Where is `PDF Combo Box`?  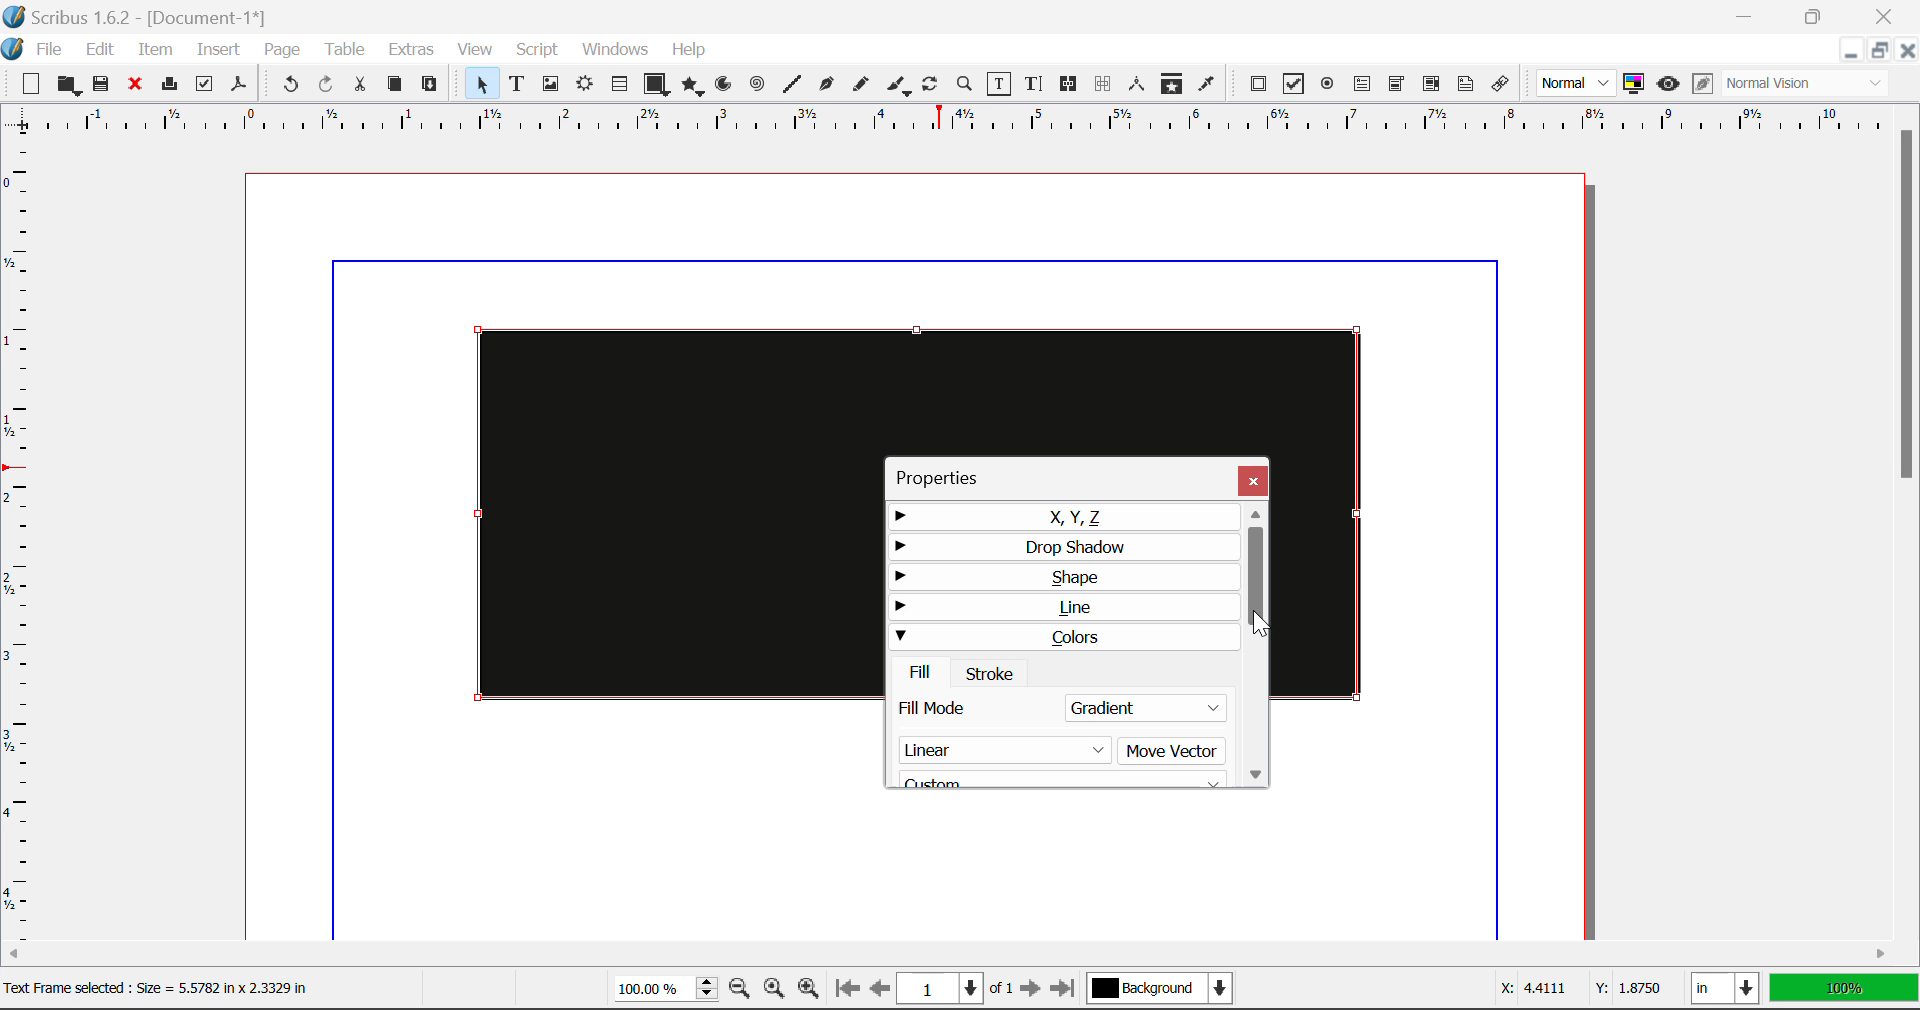
PDF Combo Box is located at coordinates (1396, 87).